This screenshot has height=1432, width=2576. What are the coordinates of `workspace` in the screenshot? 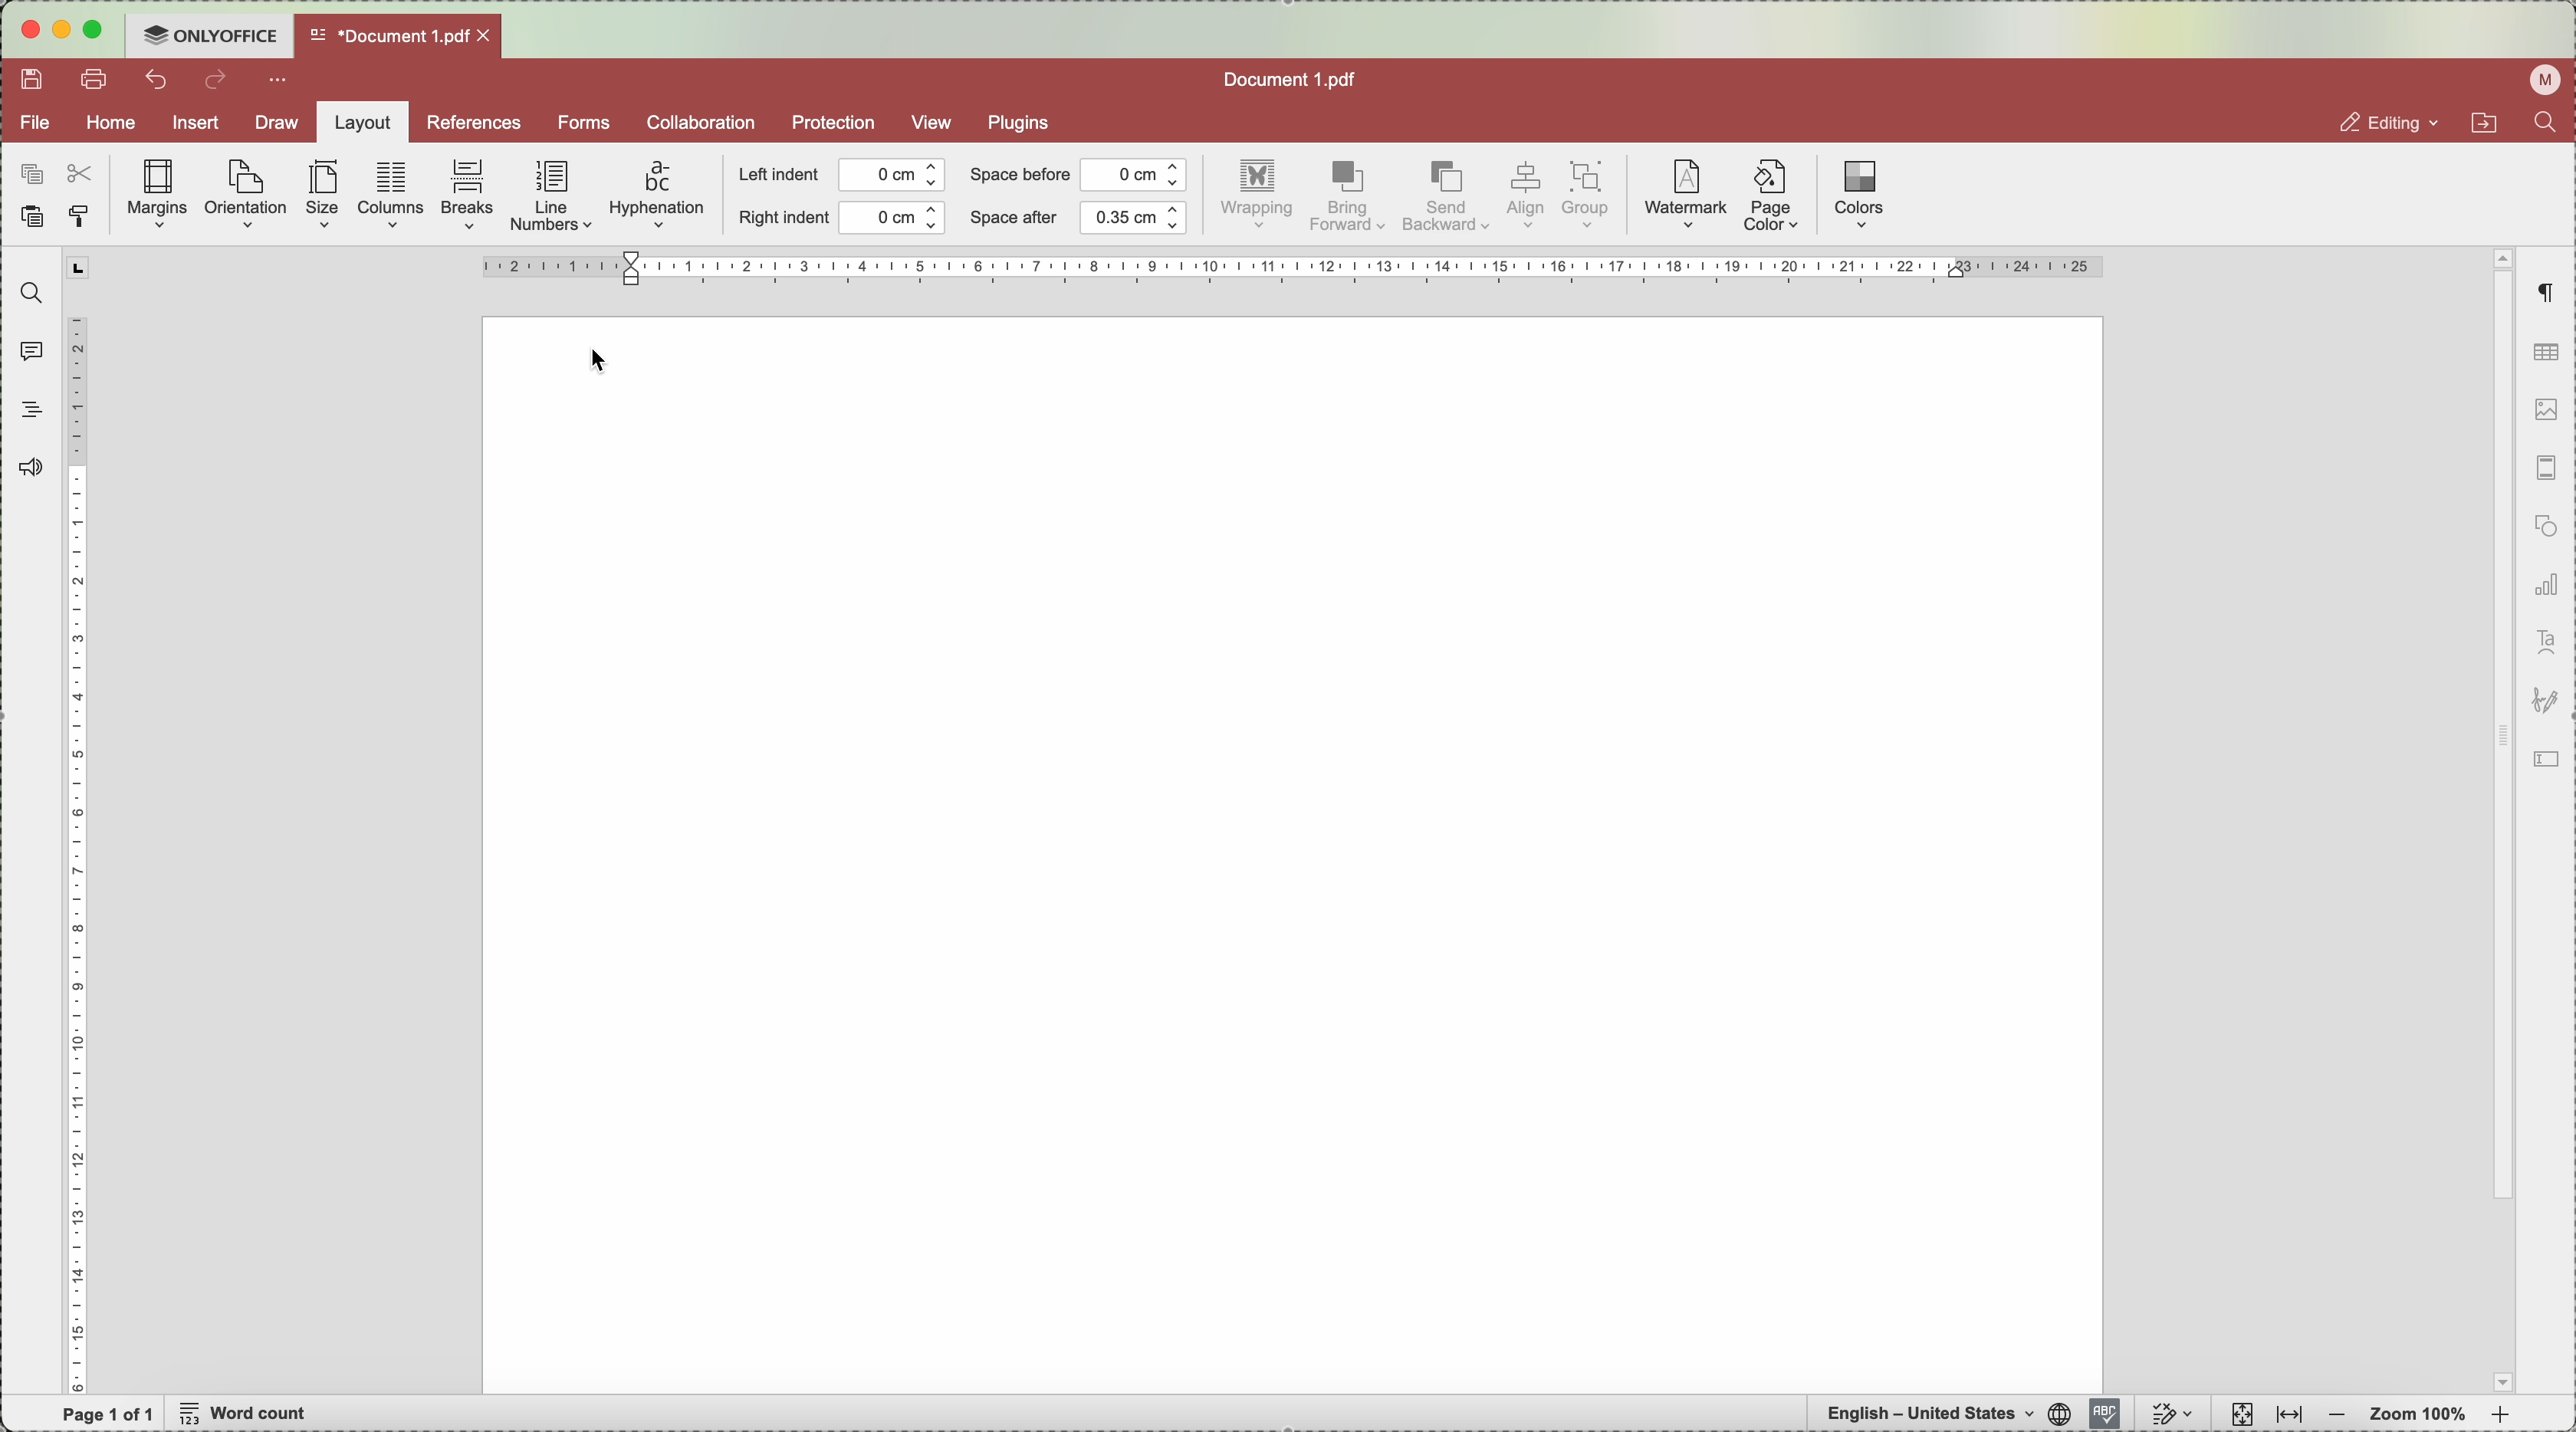 It's located at (1289, 854).